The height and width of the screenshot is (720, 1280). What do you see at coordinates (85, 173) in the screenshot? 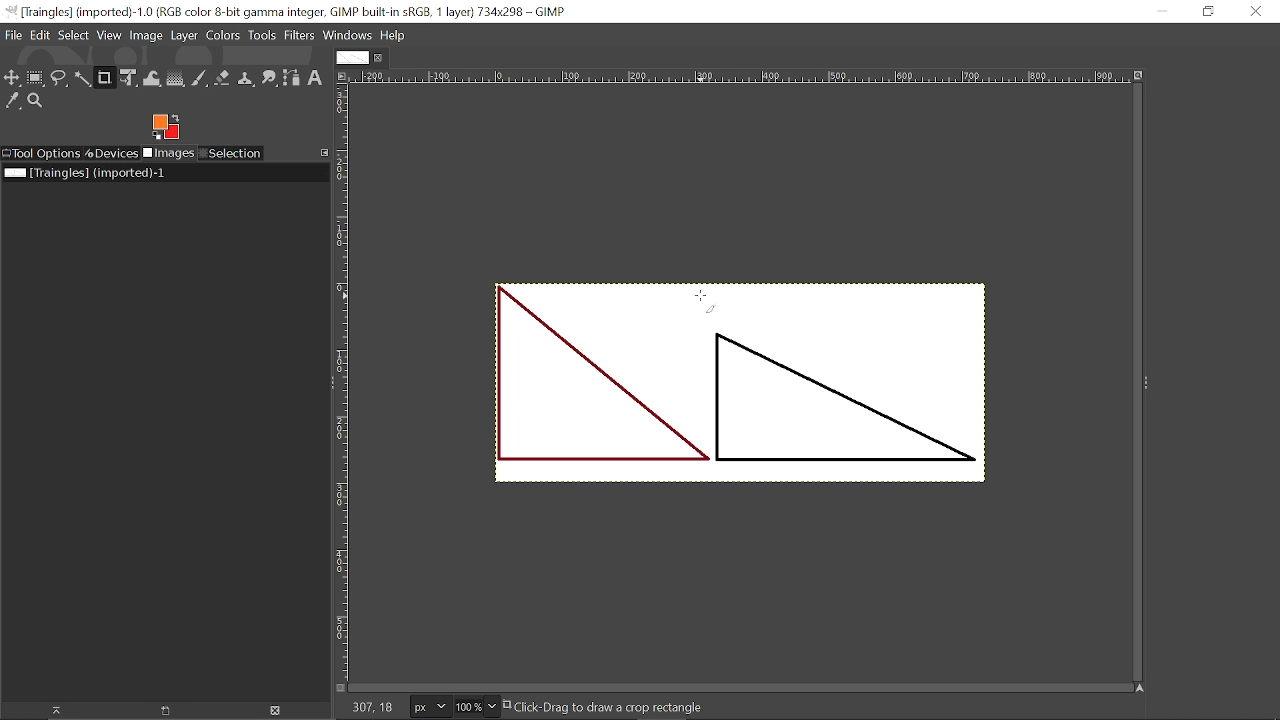
I see `Current file name` at bounding box center [85, 173].